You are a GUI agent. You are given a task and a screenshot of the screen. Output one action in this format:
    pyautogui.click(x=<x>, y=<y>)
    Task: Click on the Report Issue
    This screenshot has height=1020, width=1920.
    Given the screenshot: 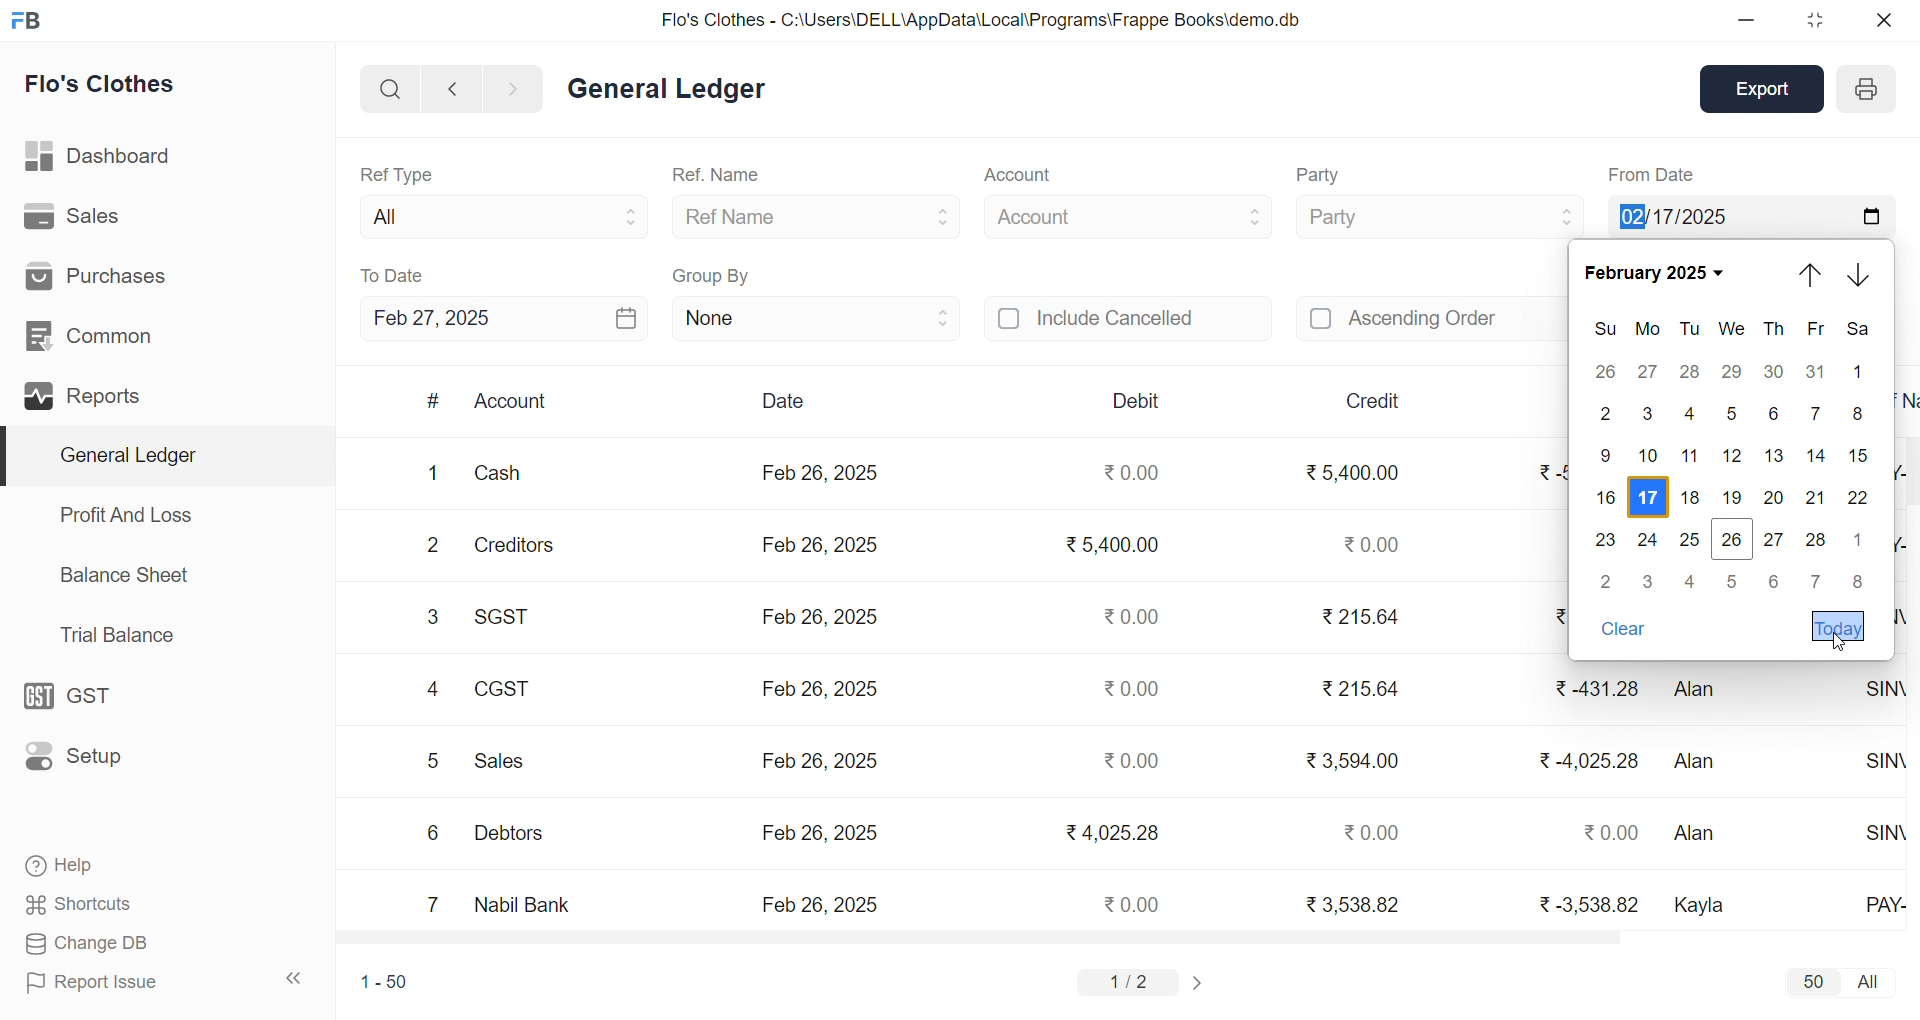 What is the action you would take?
    pyautogui.click(x=94, y=983)
    